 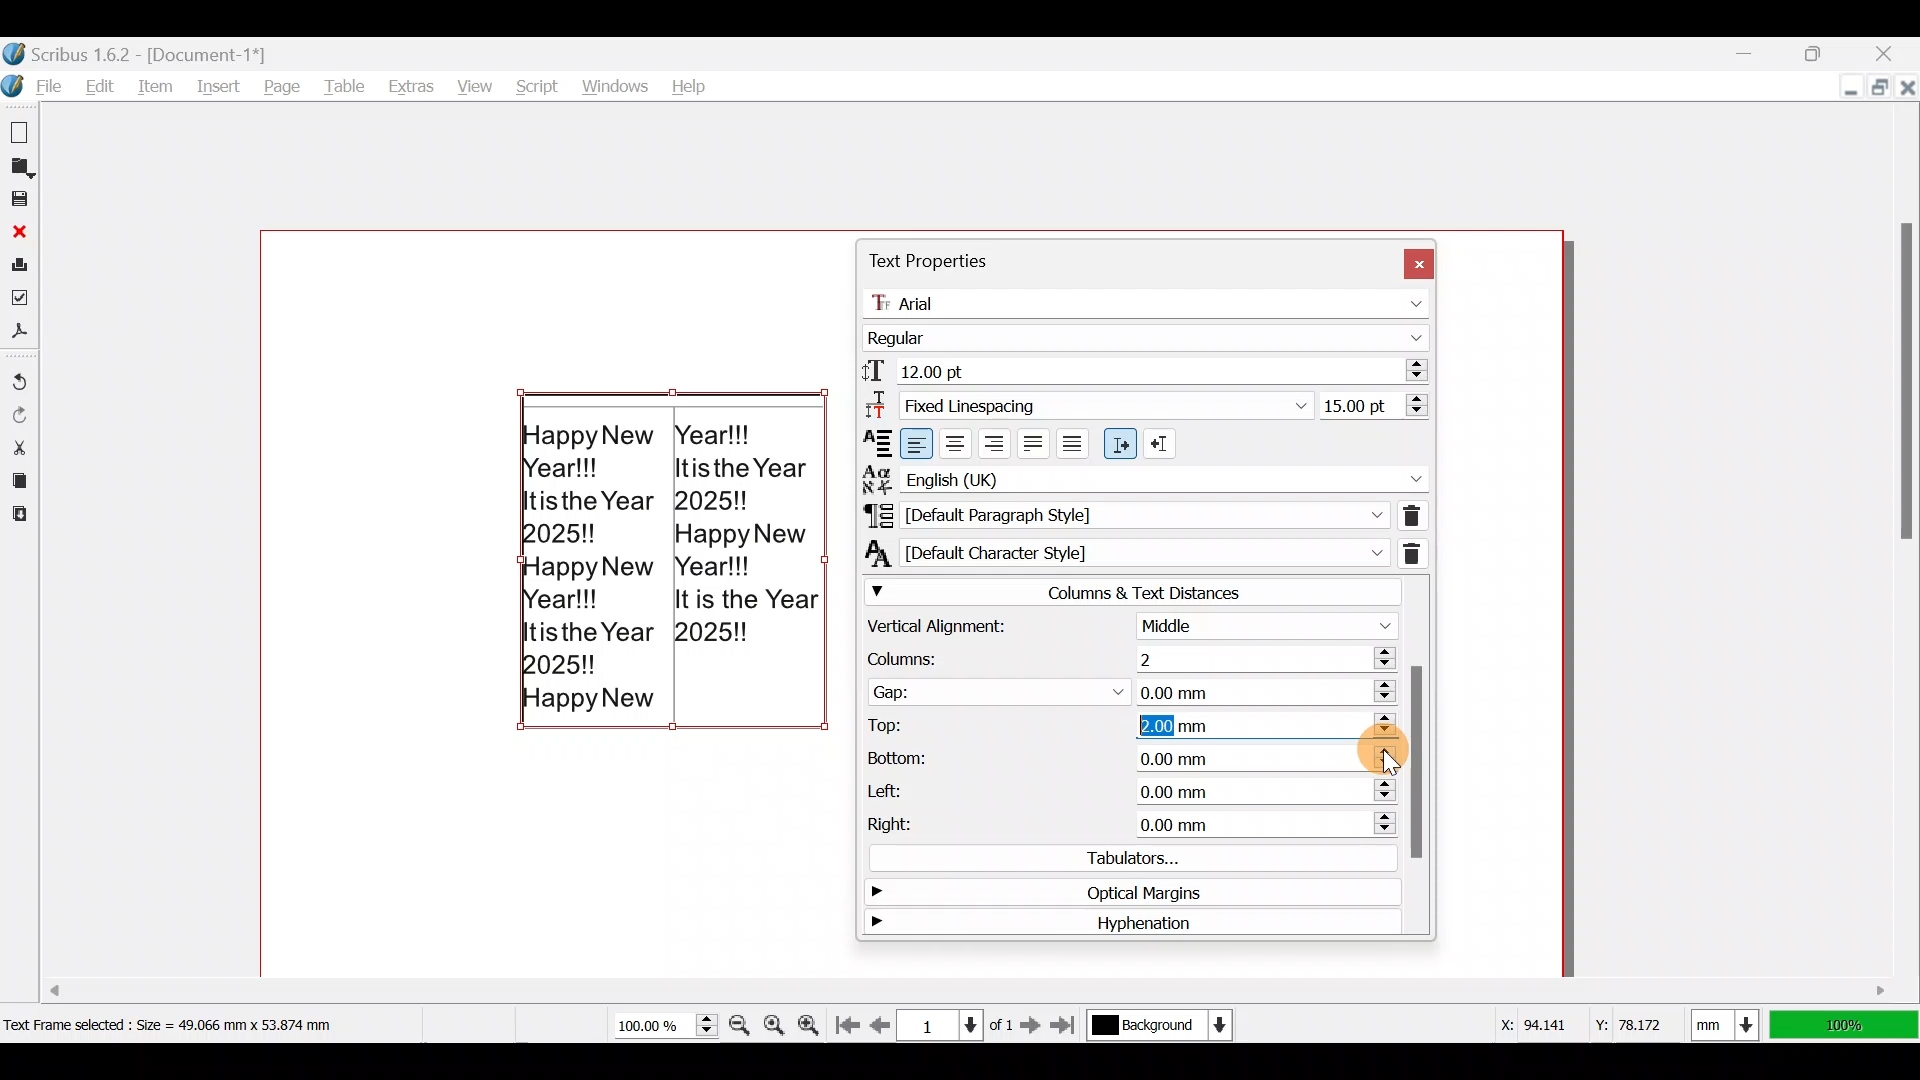 I want to click on Paragraph style of currently selected text/paragraph, so click(x=1121, y=514).